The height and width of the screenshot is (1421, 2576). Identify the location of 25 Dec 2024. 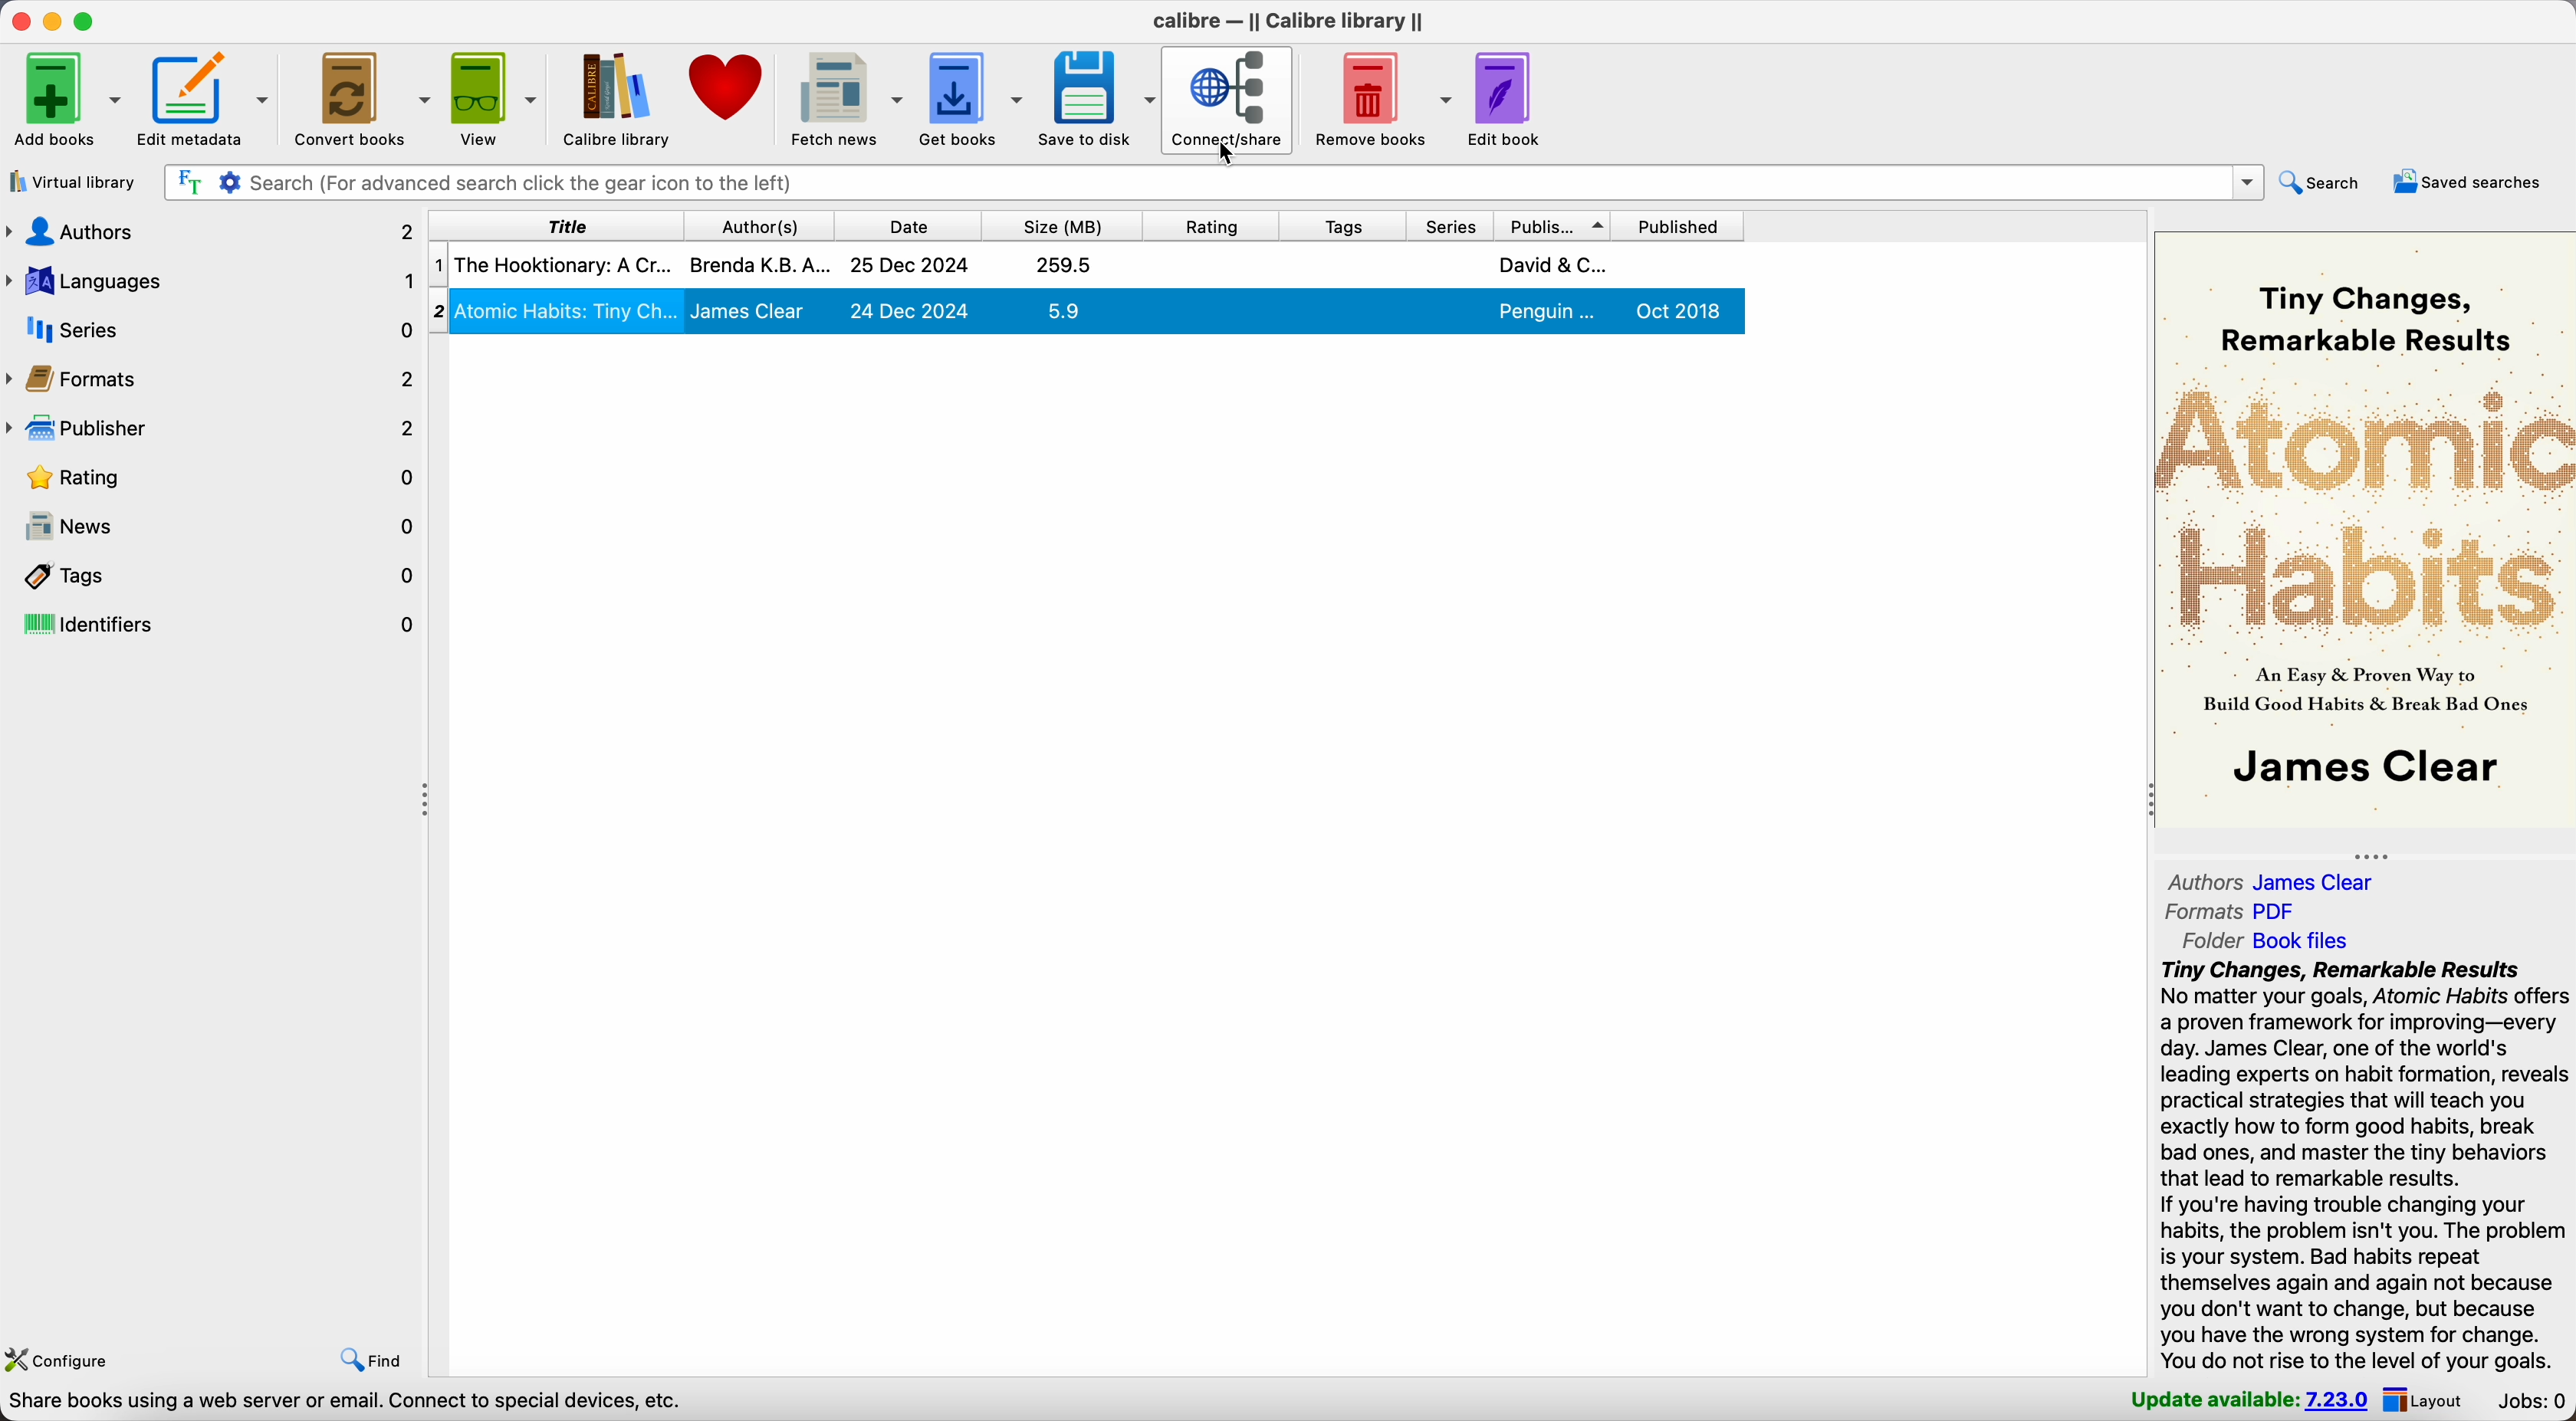
(910, 266).